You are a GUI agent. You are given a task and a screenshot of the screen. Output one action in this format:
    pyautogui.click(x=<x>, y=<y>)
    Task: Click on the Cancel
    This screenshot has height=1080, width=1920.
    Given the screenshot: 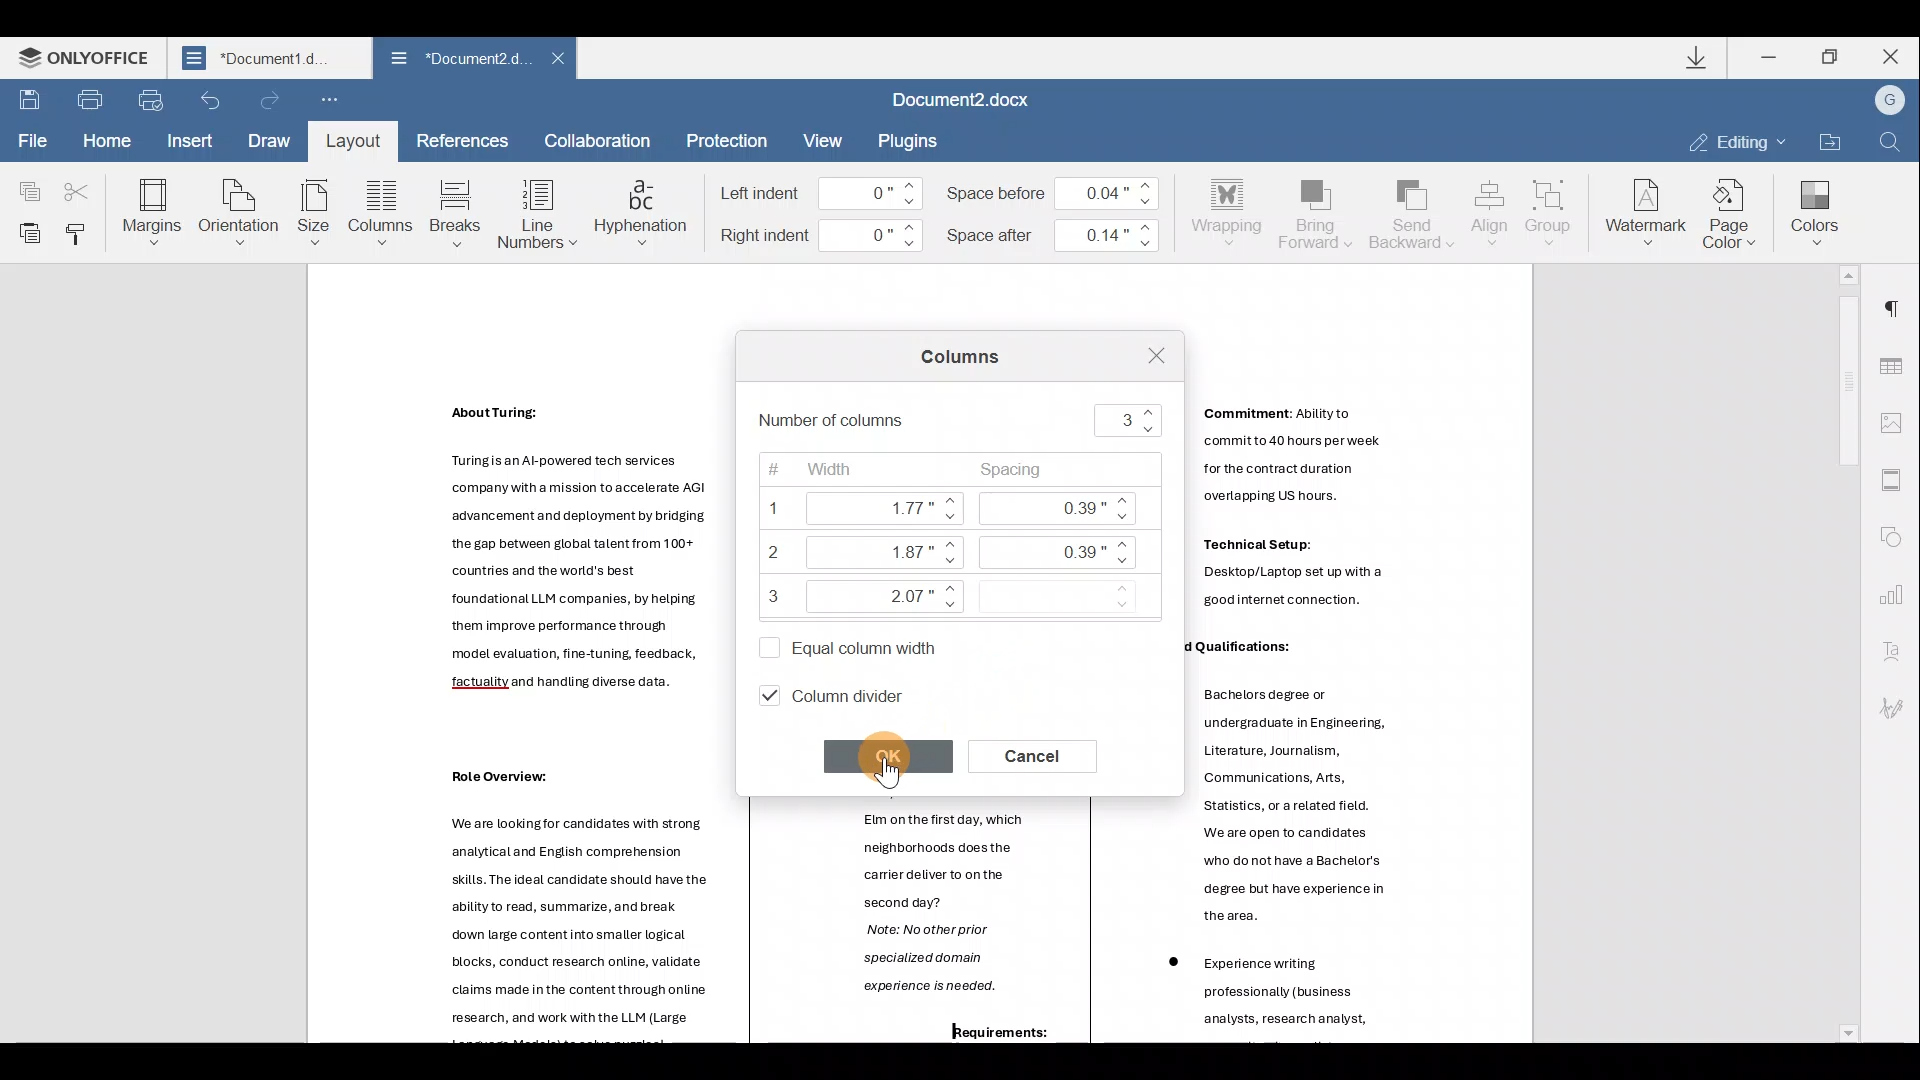 What is the action you would take?
    pyautogui.click(x=1043, y=754)
    